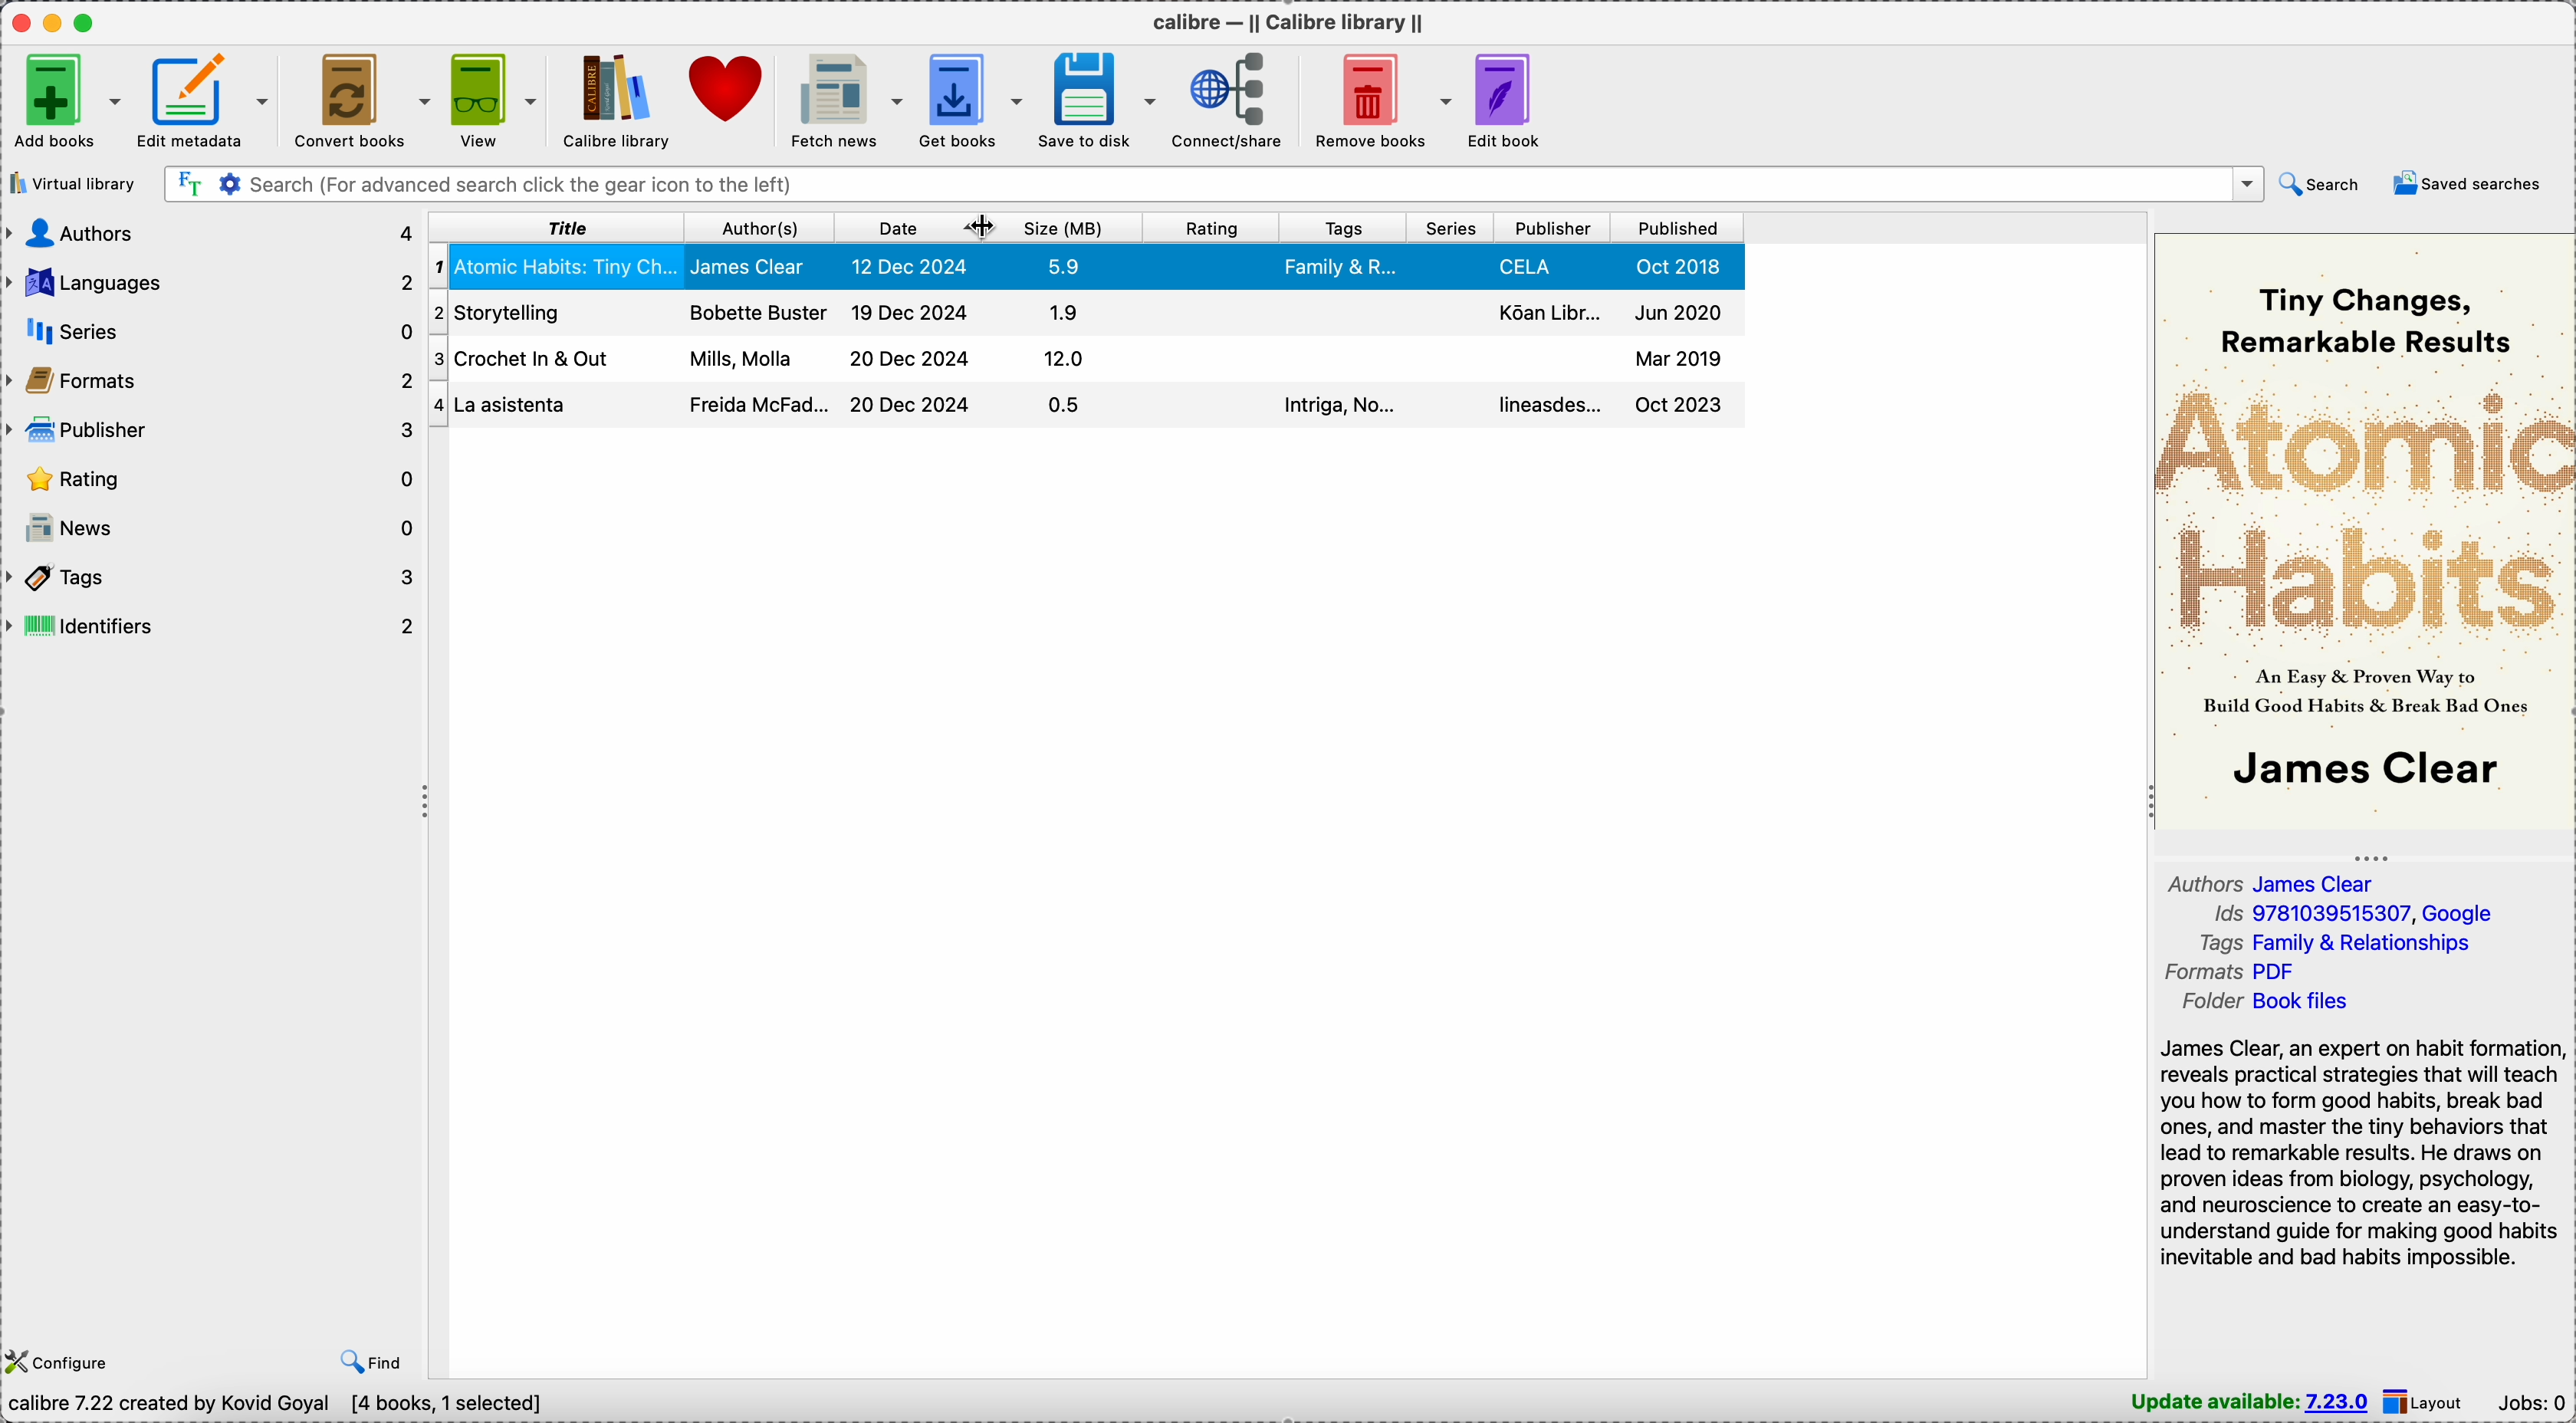  What do you see at coordinates (214, 630) in the screenshot?
I see `identifiers` at bounding box center [214, 630].